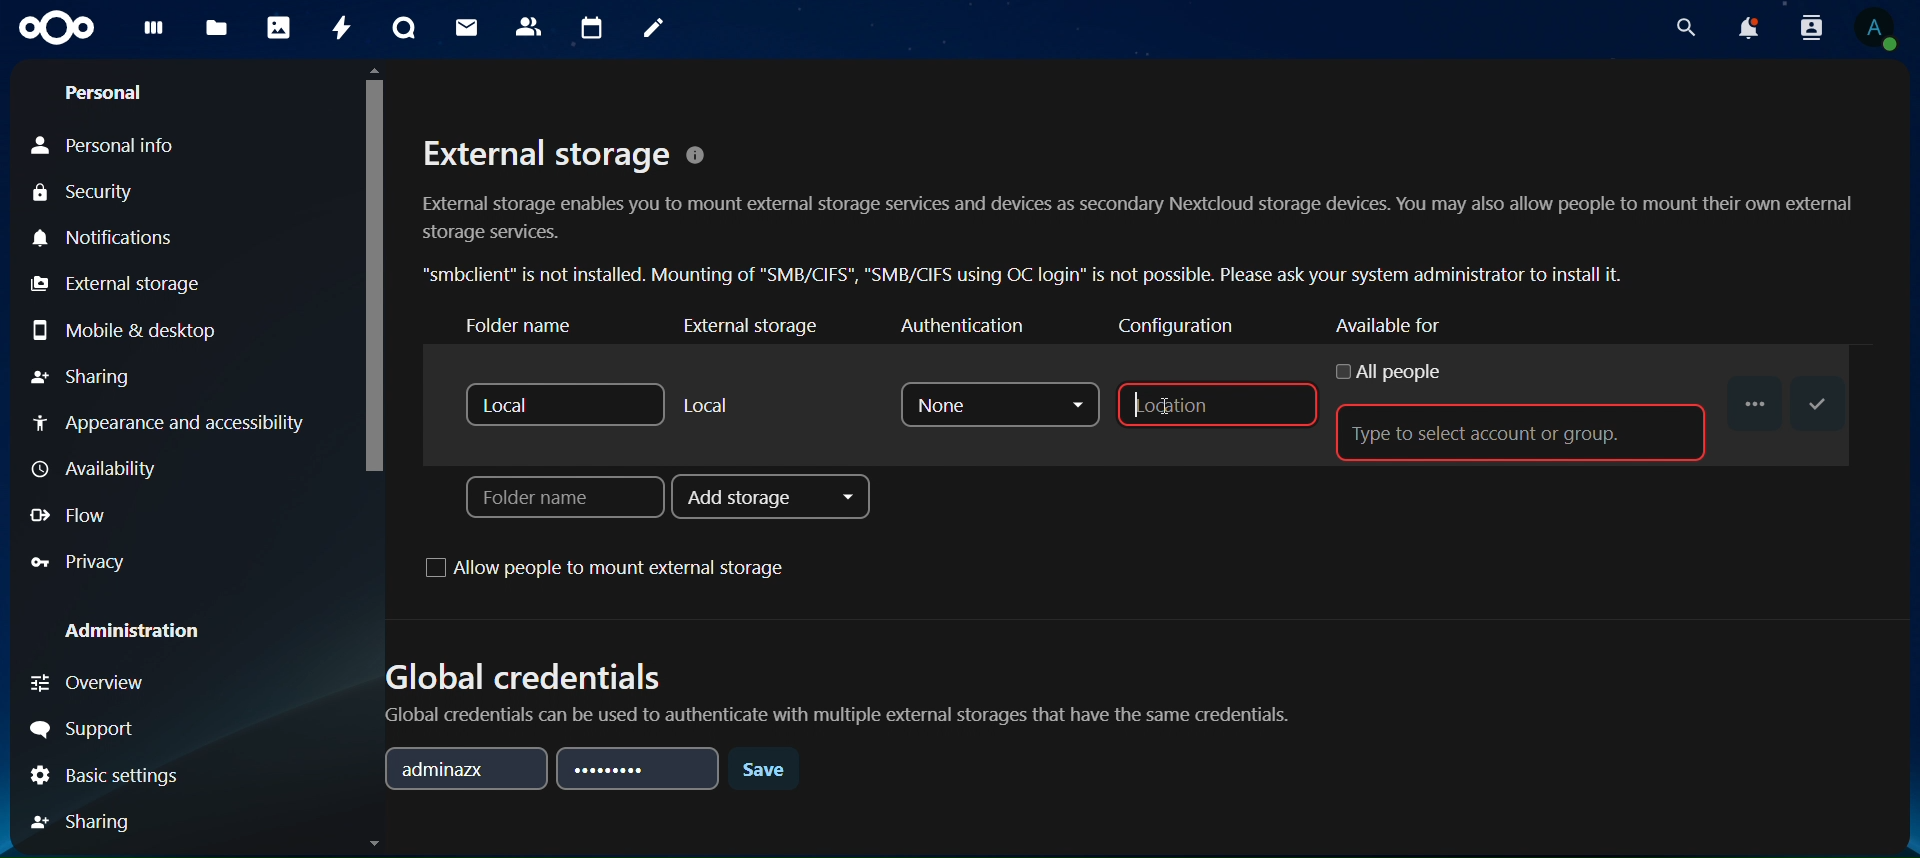  What do you see at coordinates (530, 27) in the screenshot?
I see `contact` at bounding box center [530, 27].